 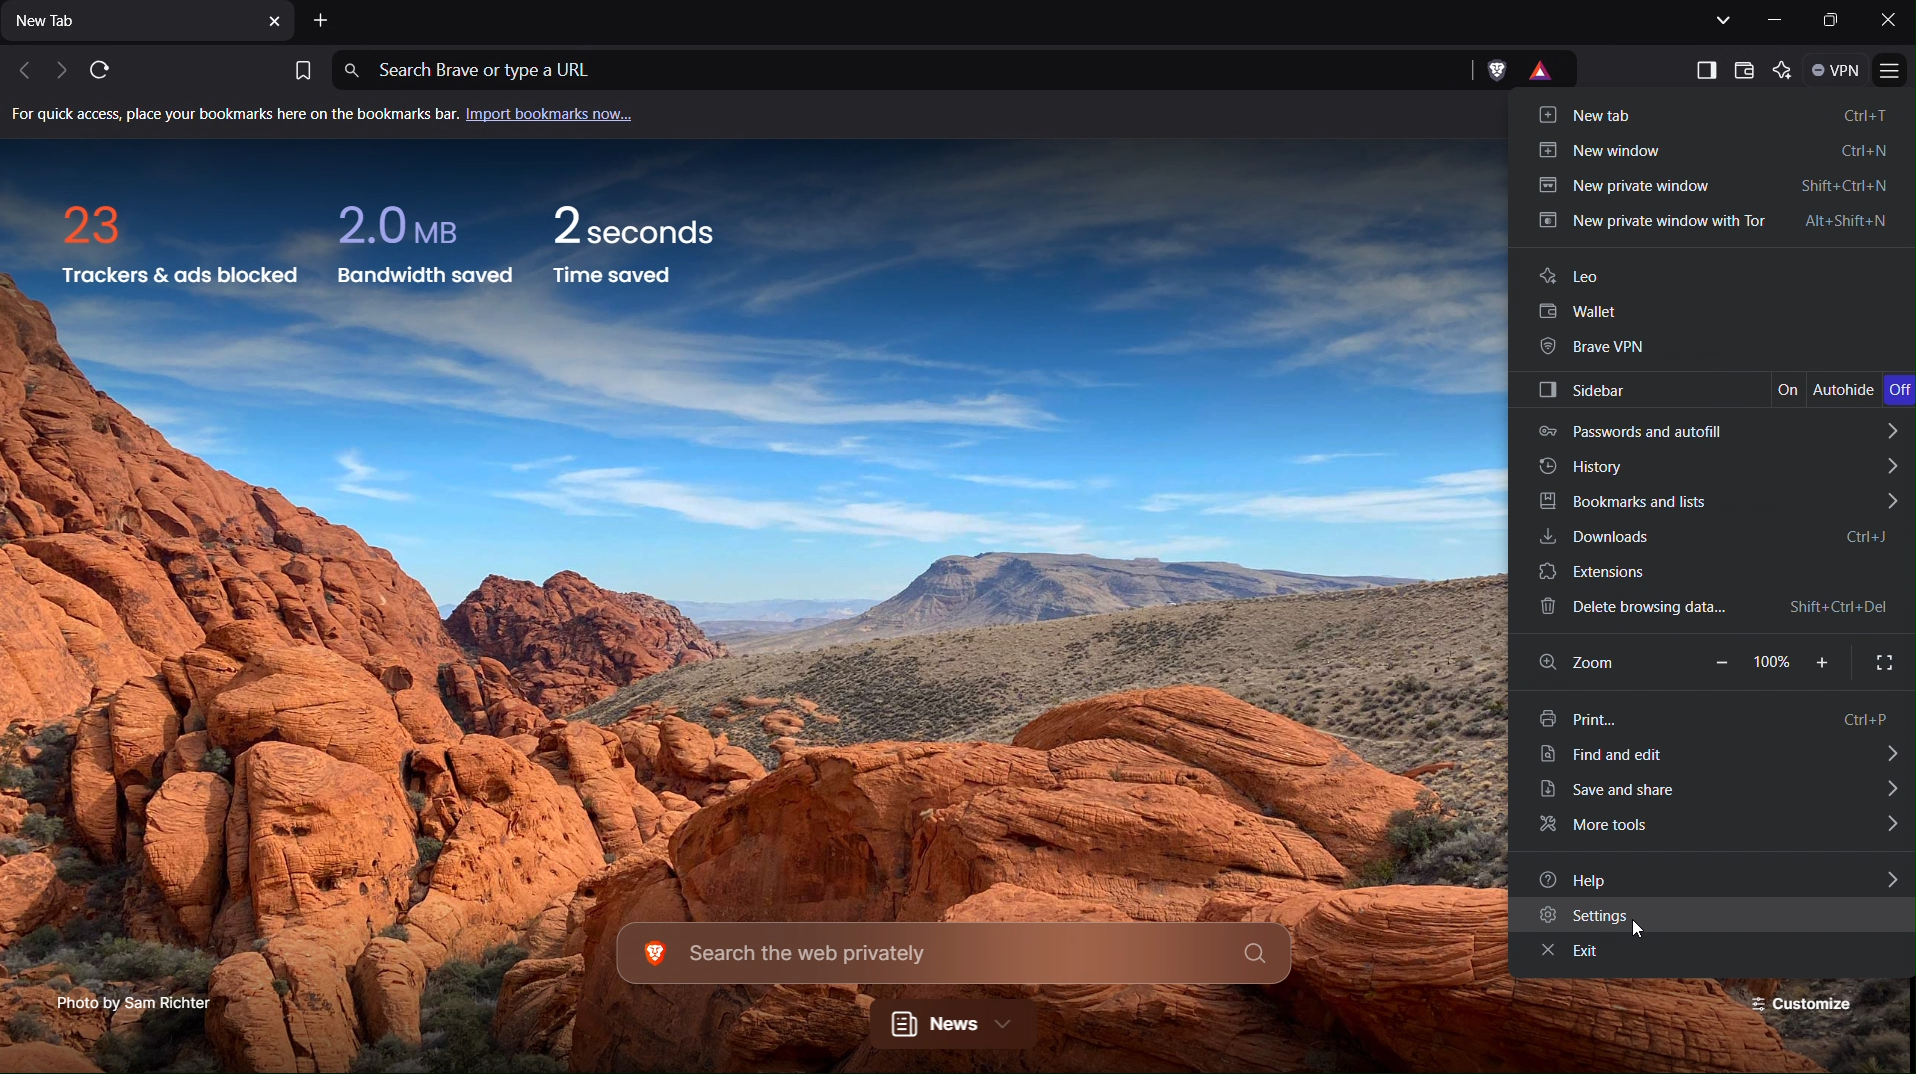 I want to click on New Tab, so click(x=1711, y=119).